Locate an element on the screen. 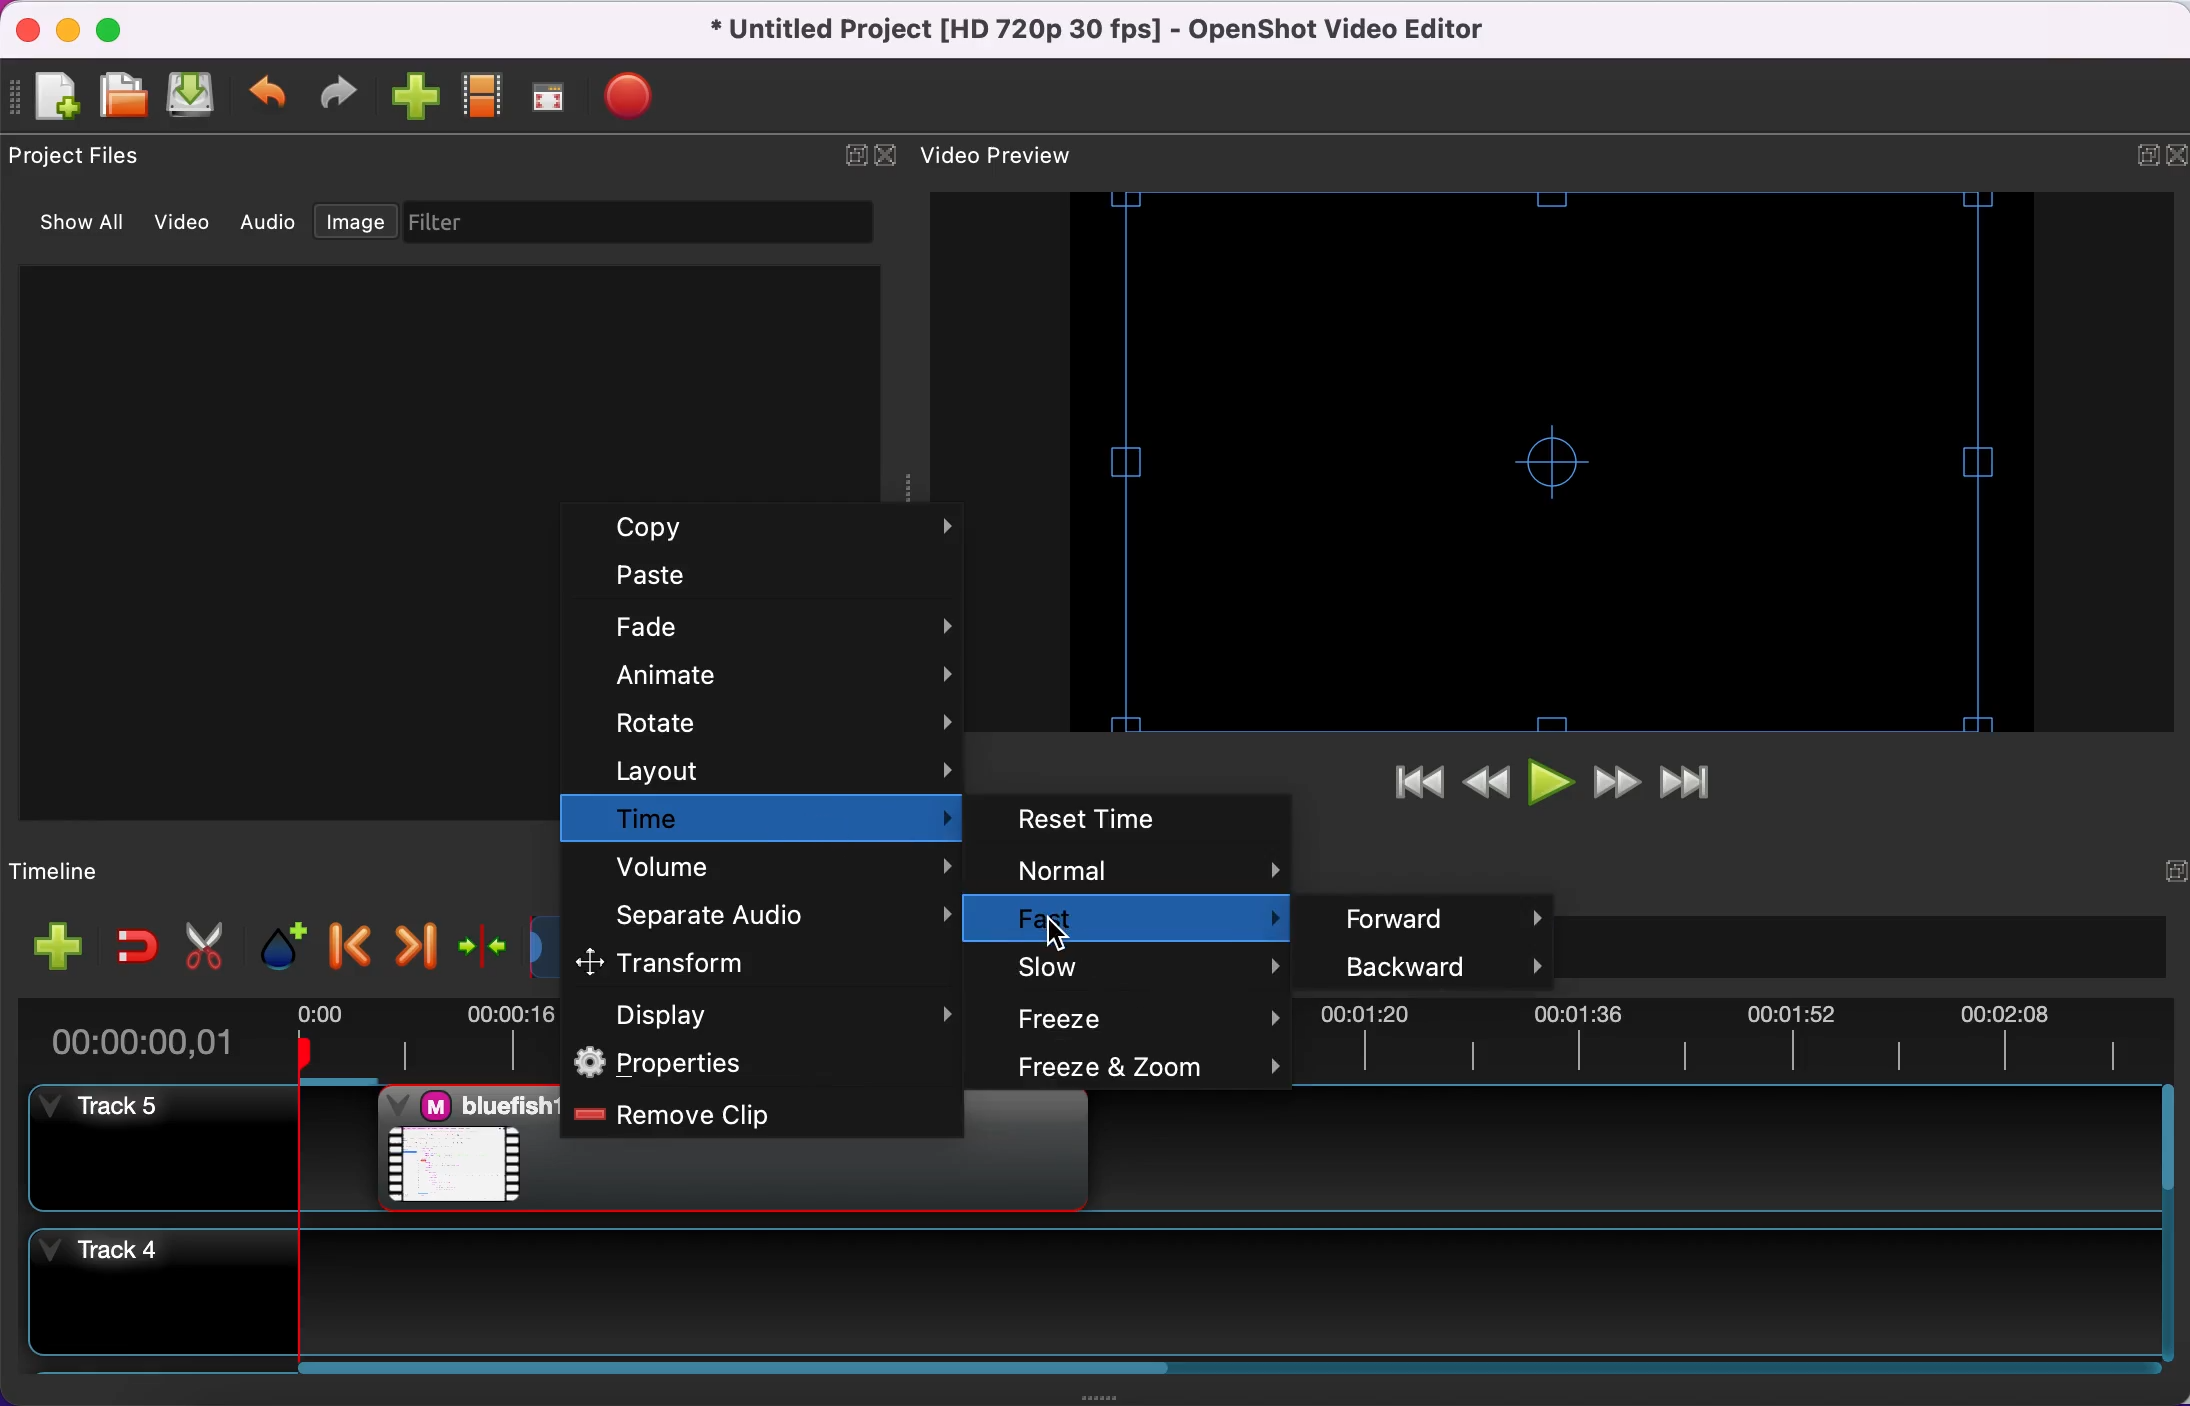 The height and width of the screenshot is (1406, 2190). reset time is located at coordinates (1137, 817).